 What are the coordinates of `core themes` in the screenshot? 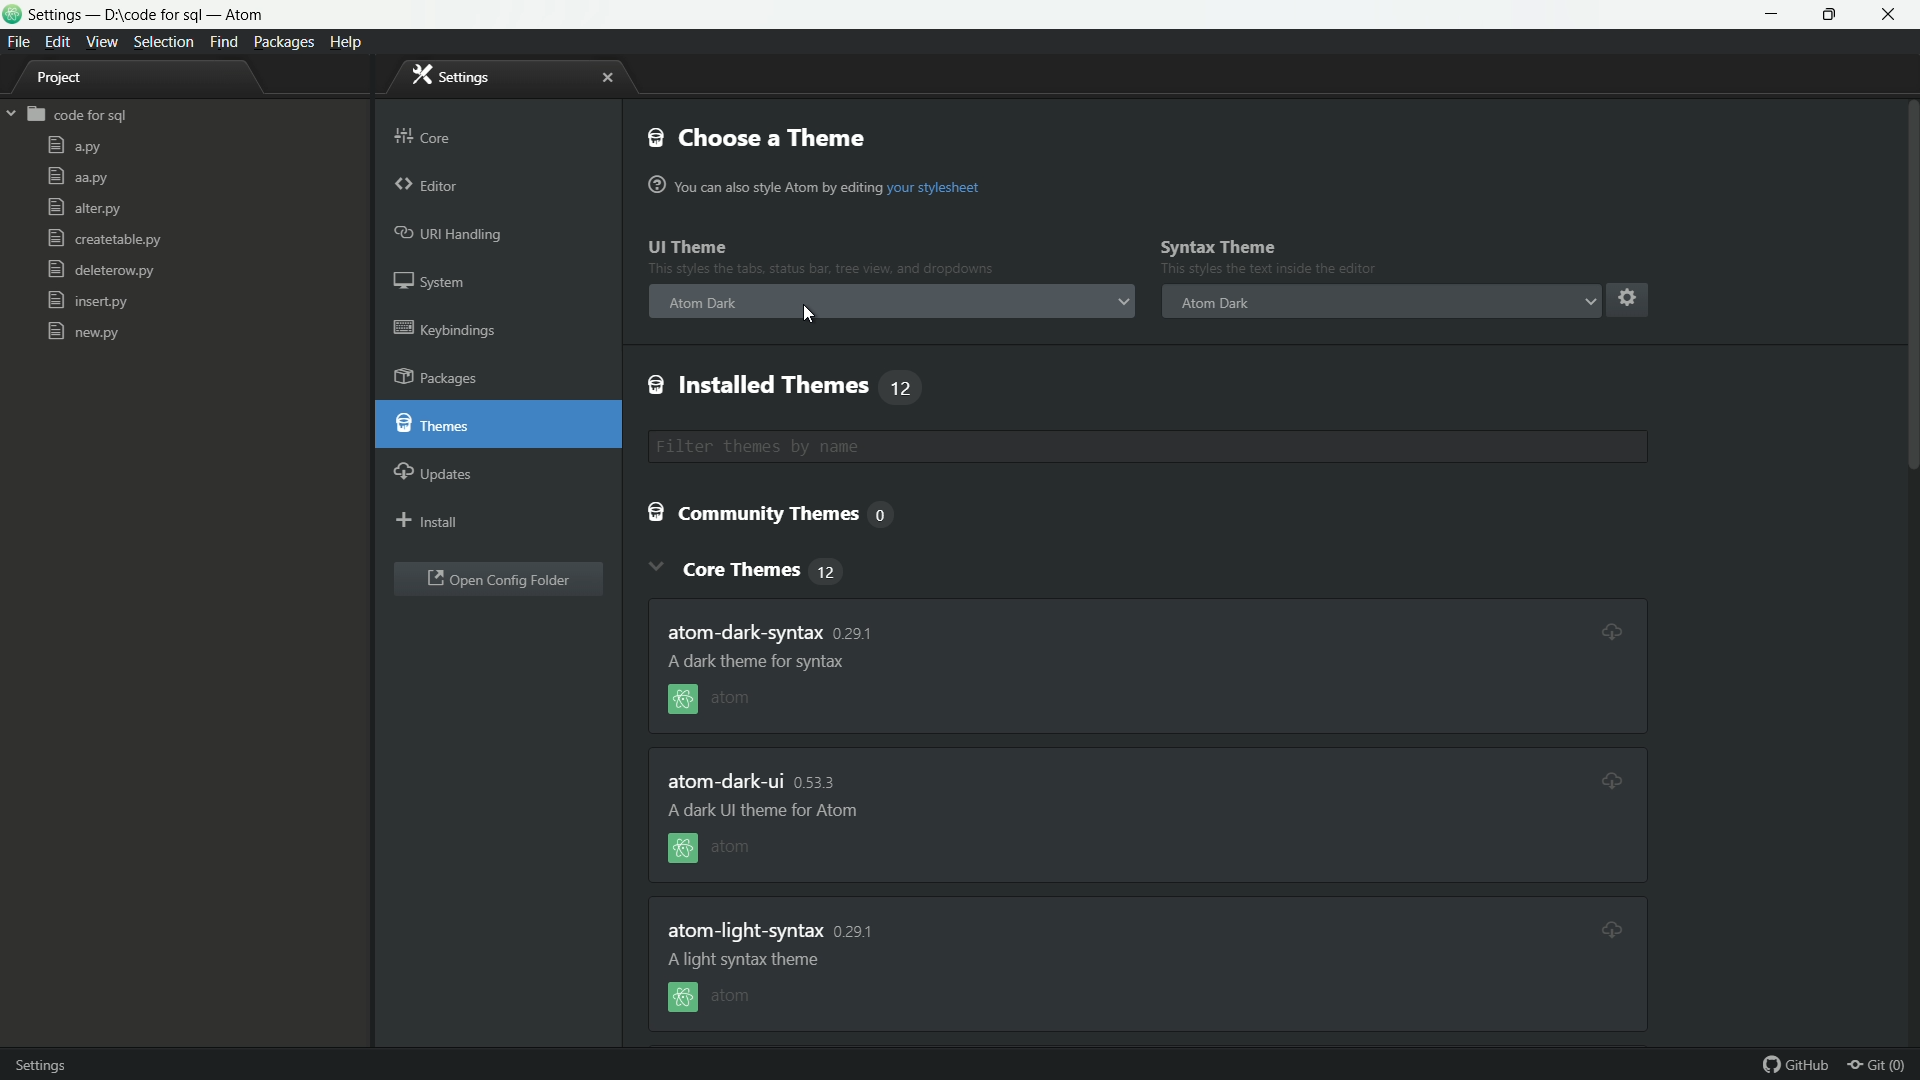 It's located at (766, 569).